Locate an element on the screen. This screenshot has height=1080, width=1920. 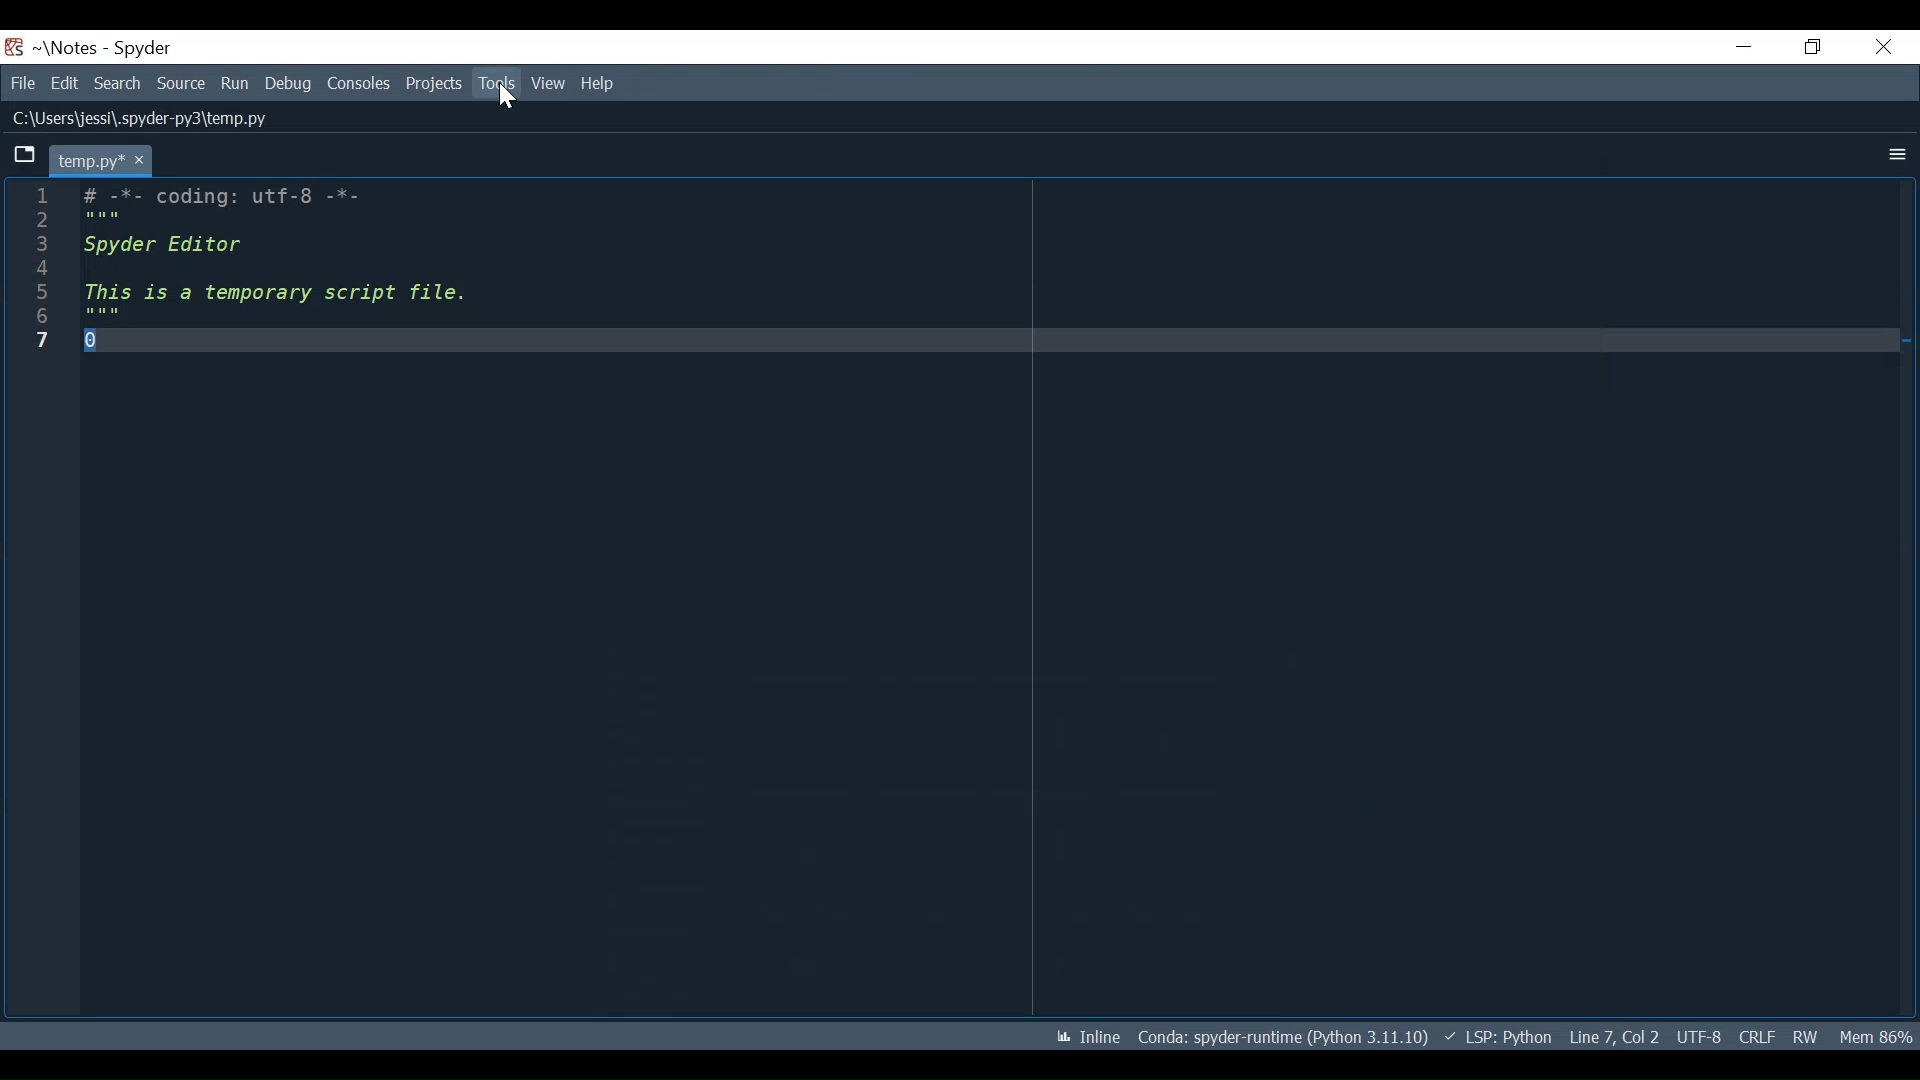
Cursor is located at coordinates (506, 101).